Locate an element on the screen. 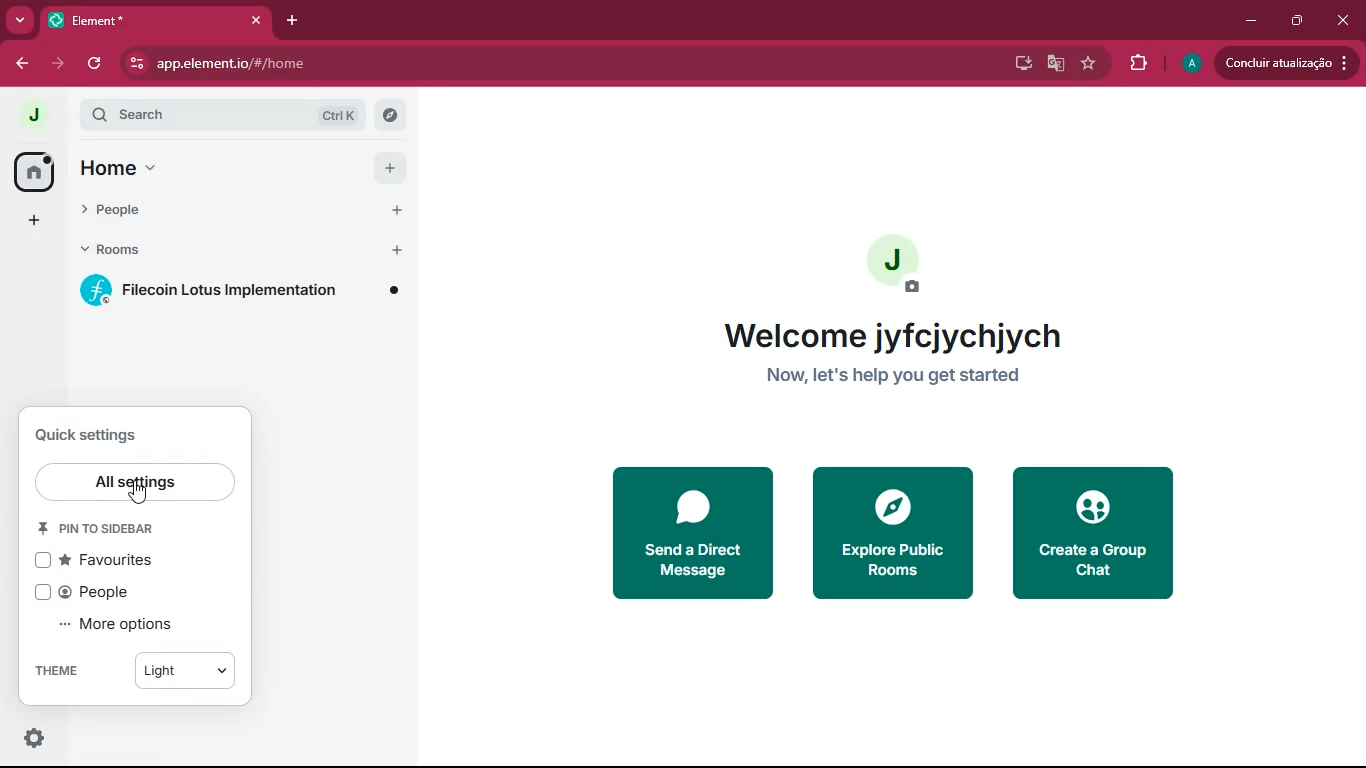 This screenshot has width=1366, height=768. cursor is located at coordinates (138, 493).